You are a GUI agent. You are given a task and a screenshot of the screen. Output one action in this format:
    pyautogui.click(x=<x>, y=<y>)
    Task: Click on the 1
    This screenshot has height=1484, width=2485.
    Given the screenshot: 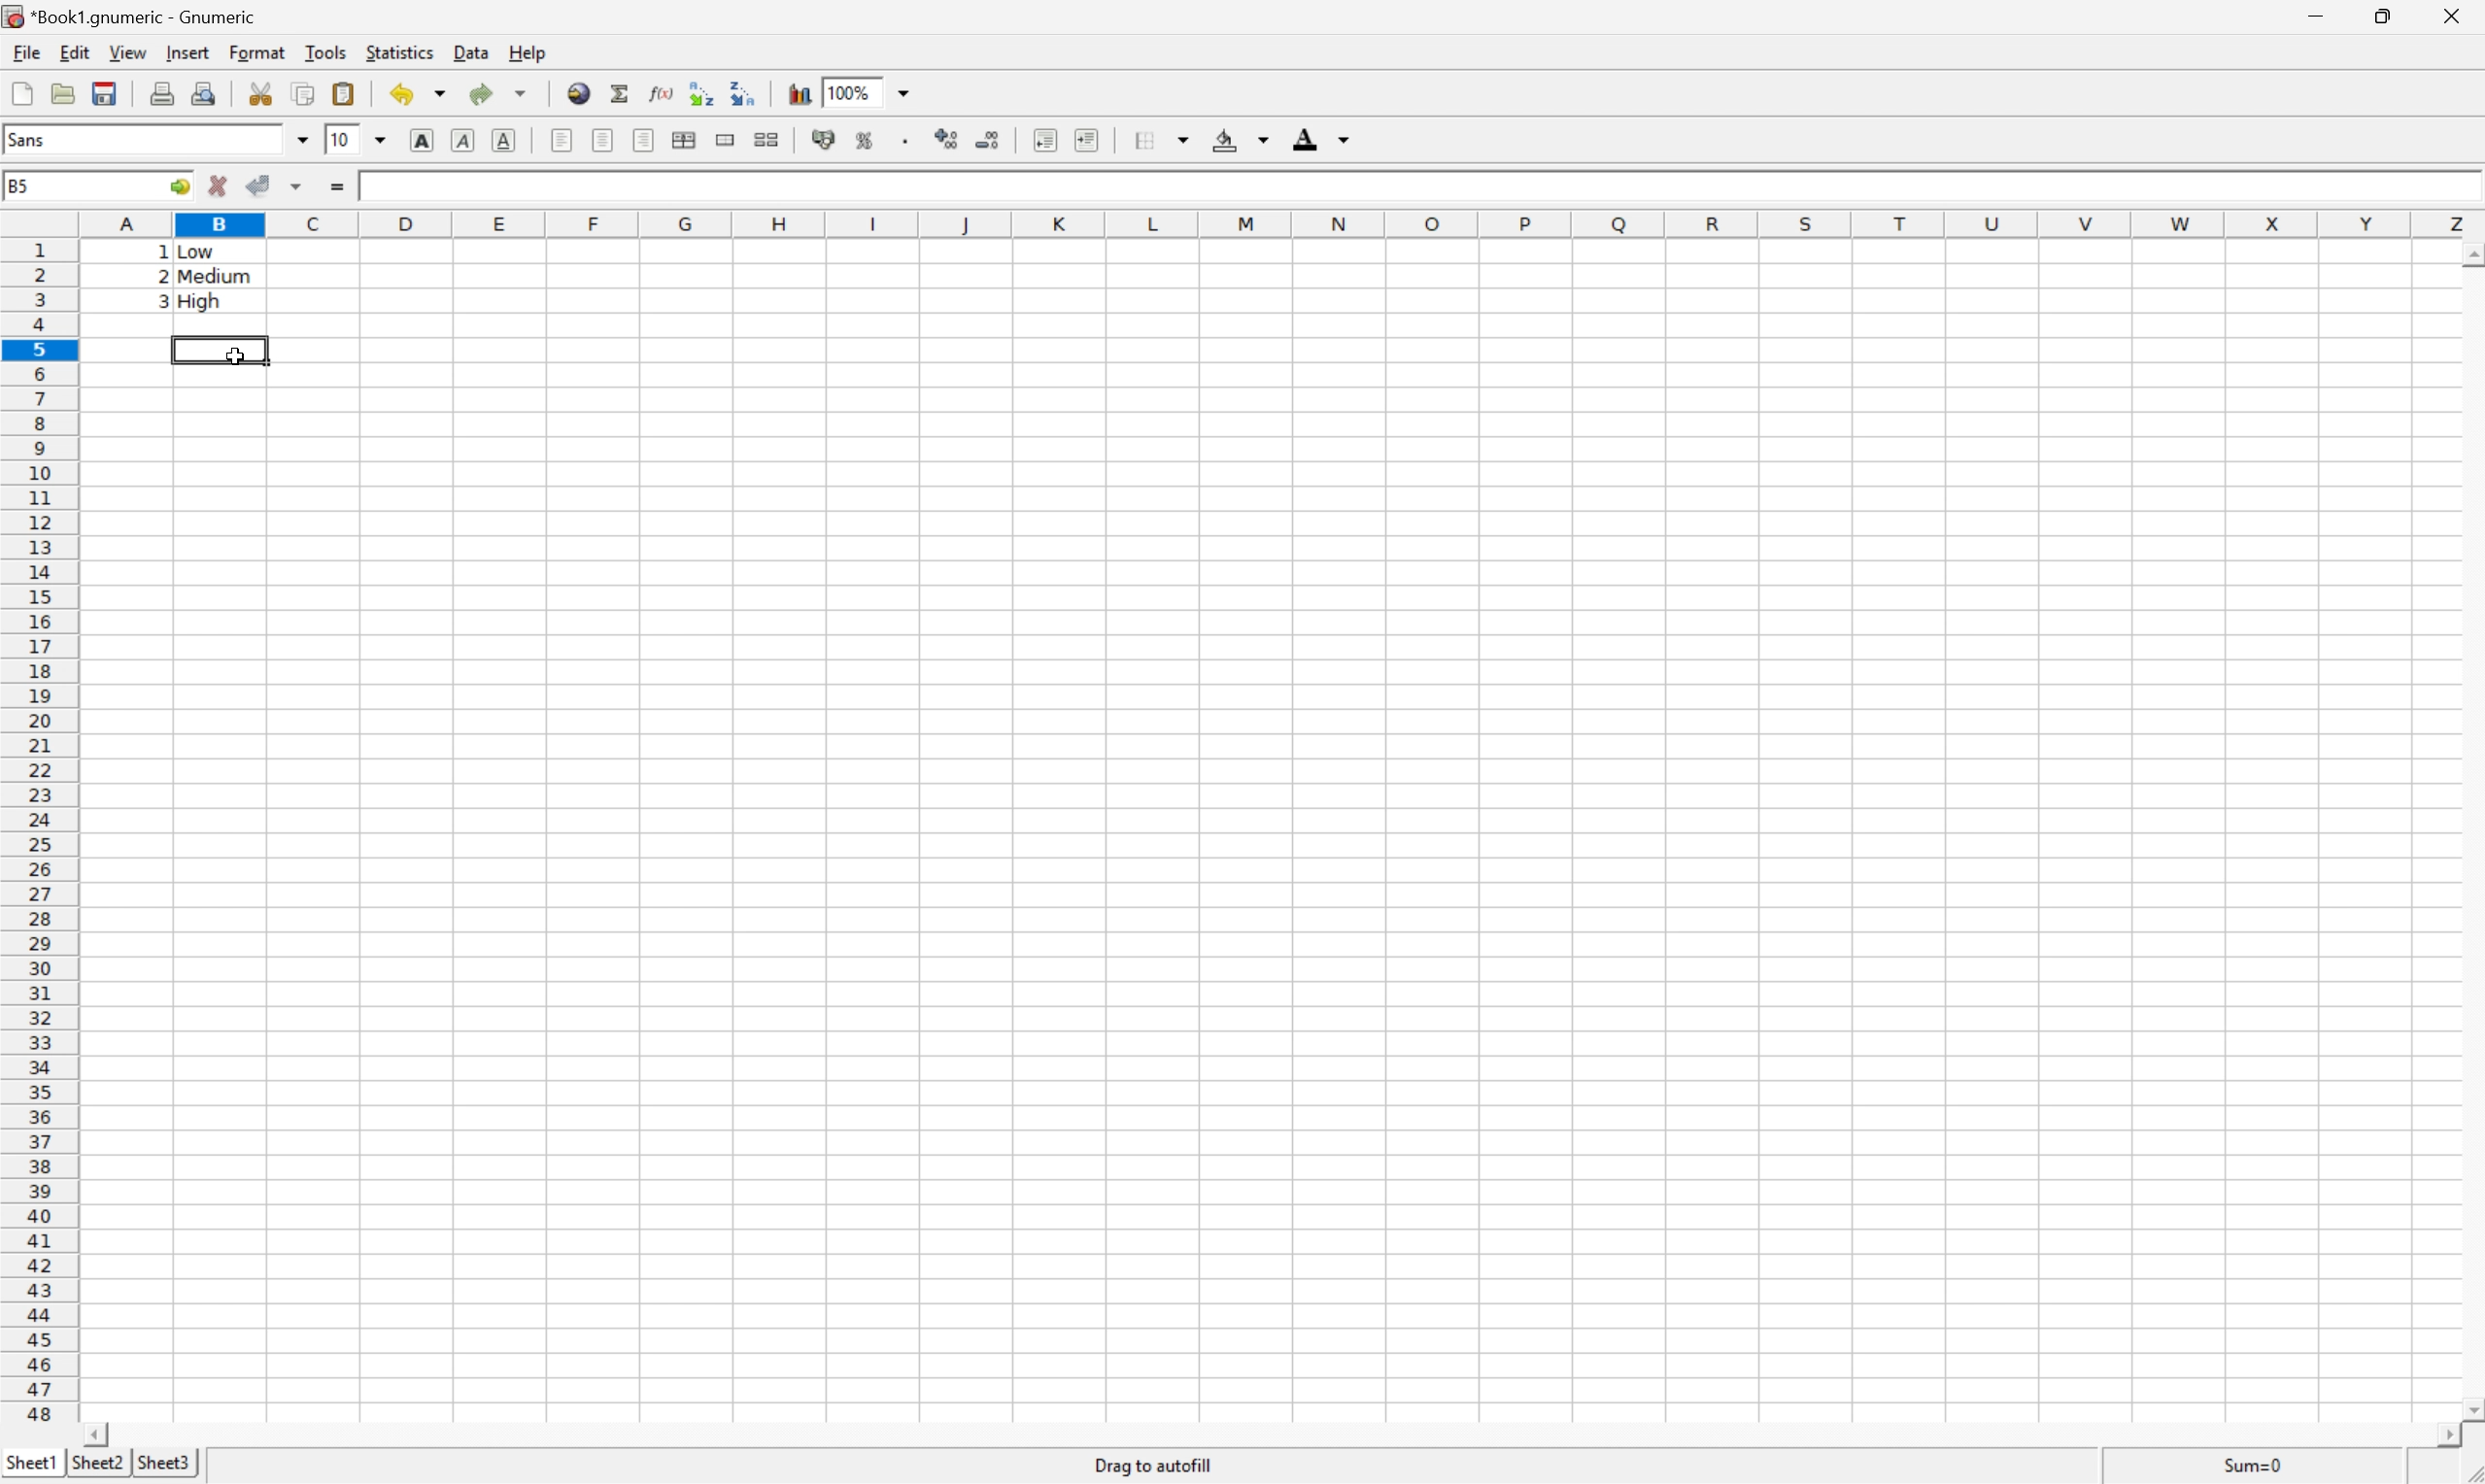 What is the action you would take?
    pyautogui.click(x=367, y=187)
    